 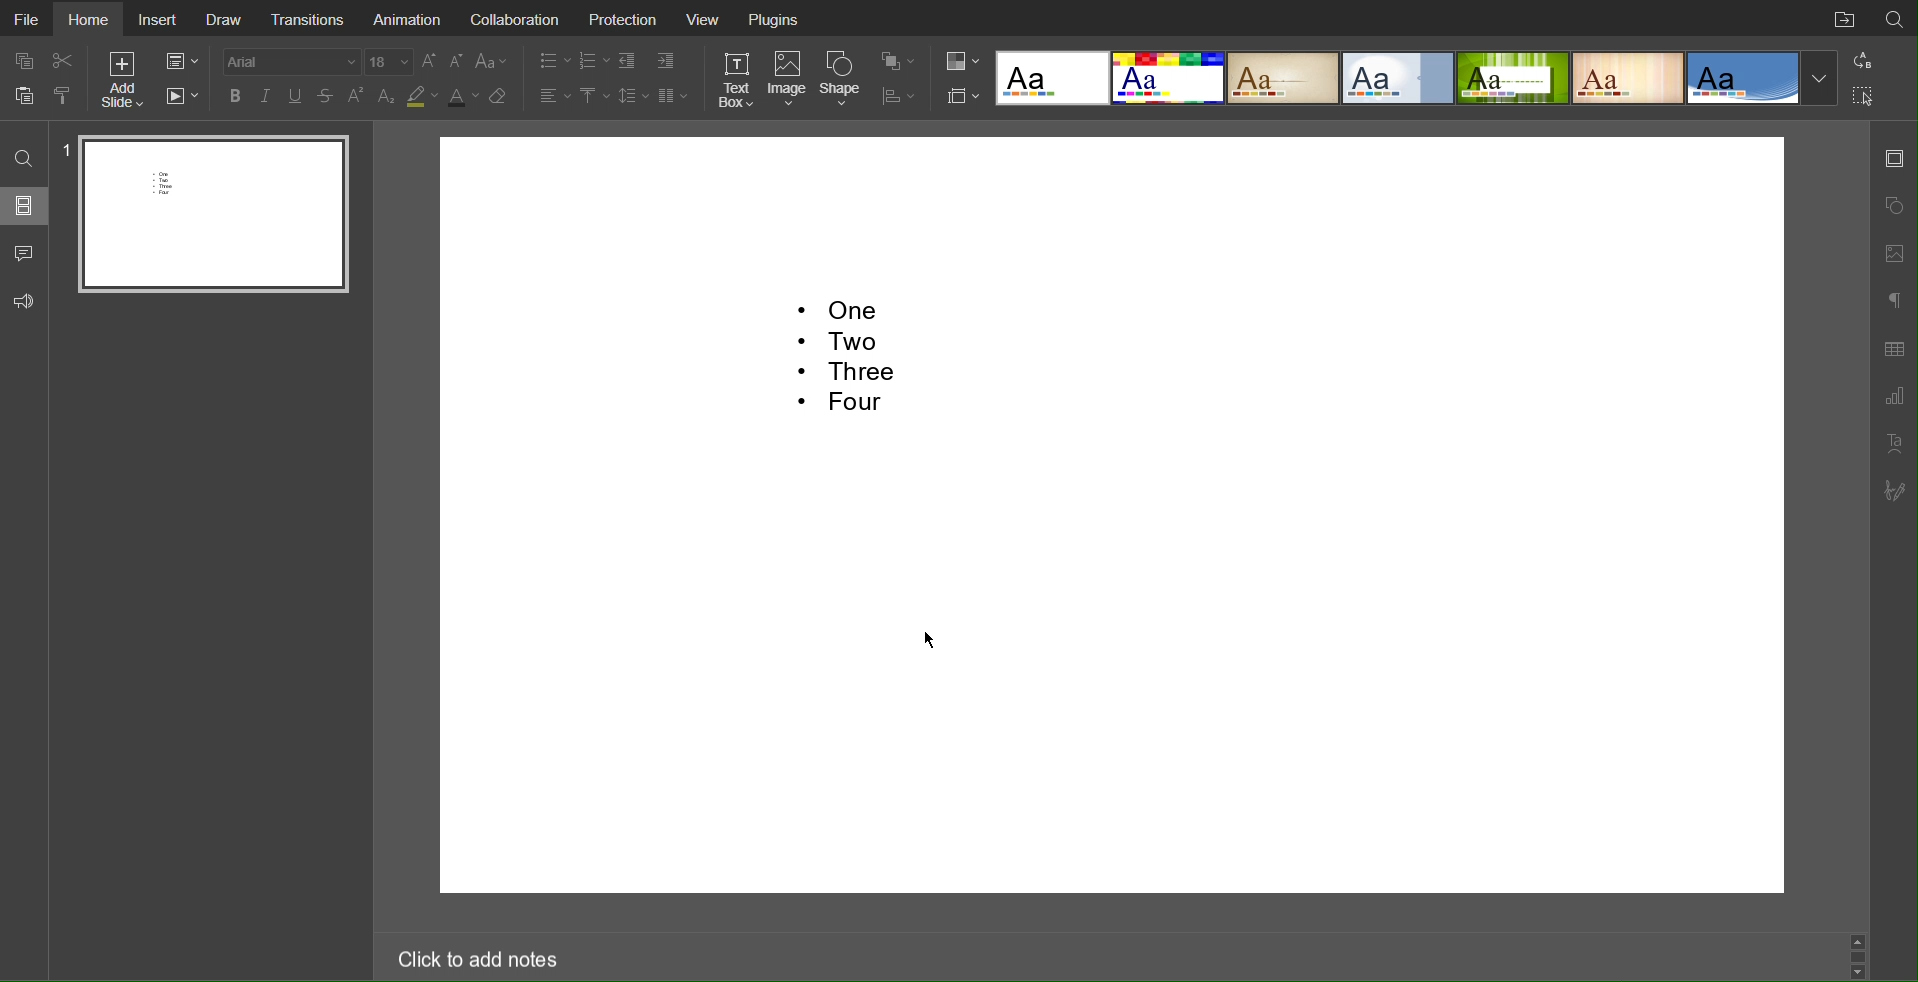 I want to click on Text Box, so click(x=735, y=82).